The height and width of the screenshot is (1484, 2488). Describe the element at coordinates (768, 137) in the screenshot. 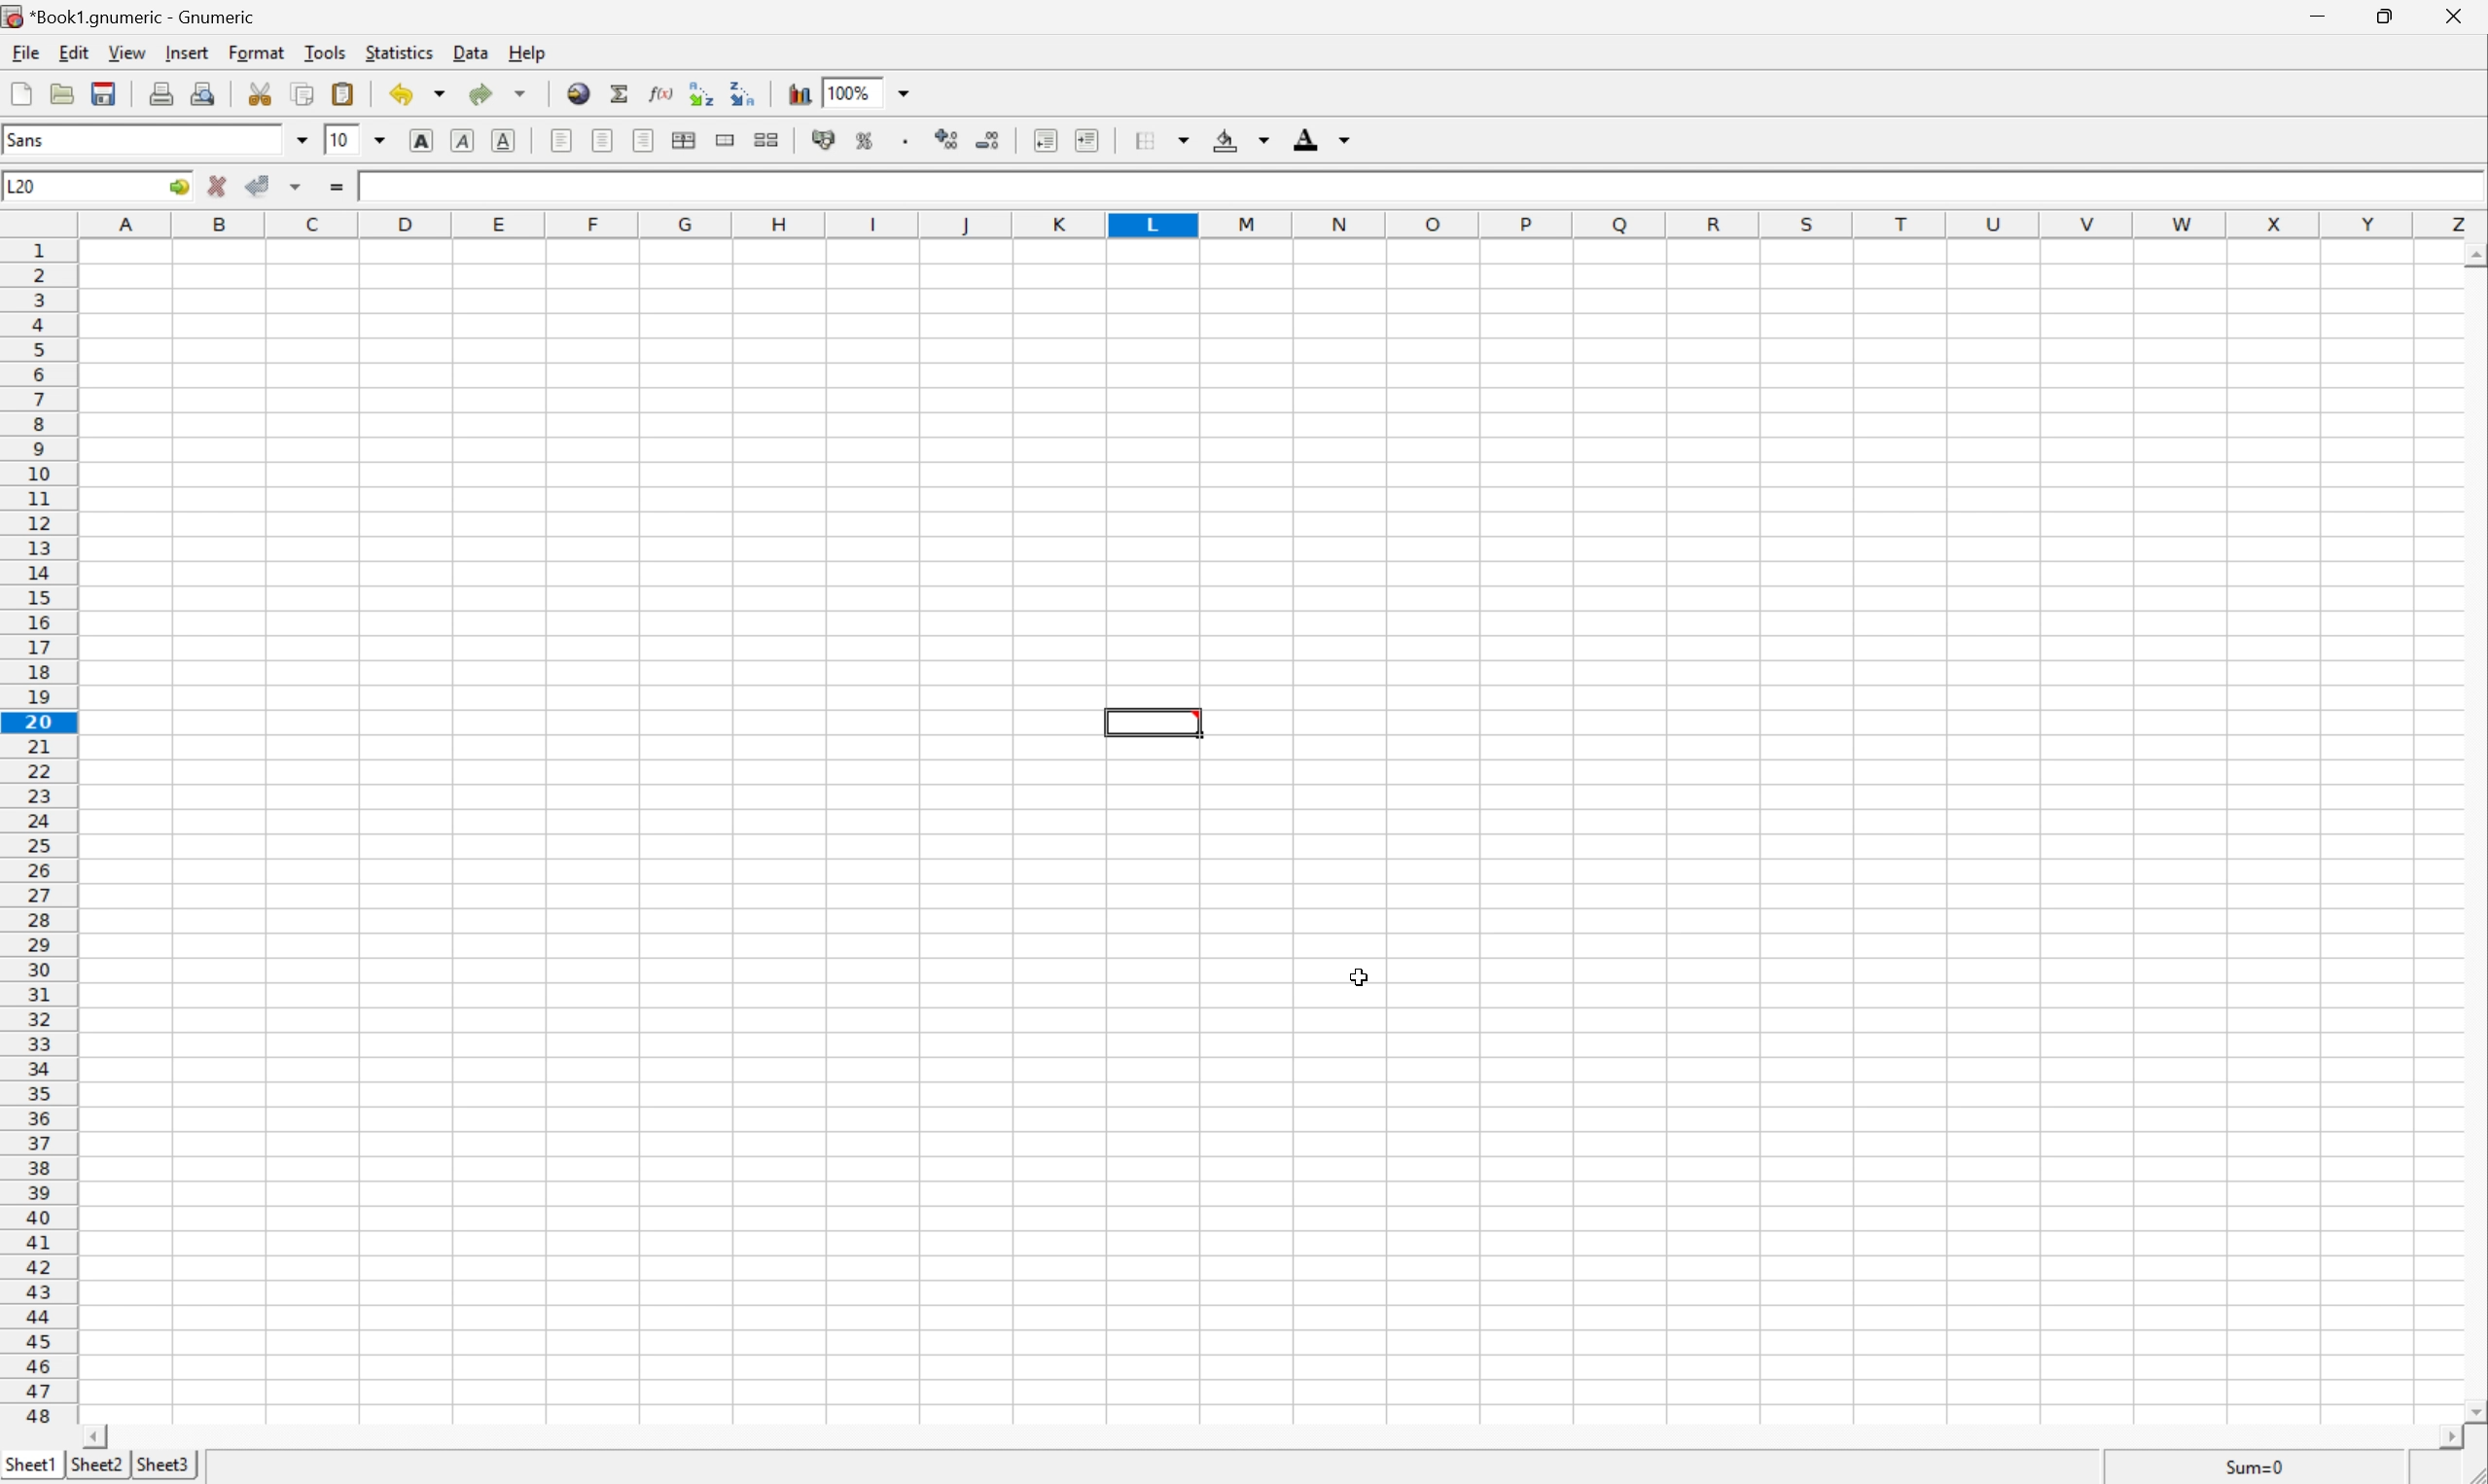

I see `Split the ranges of merged cells` at that location.